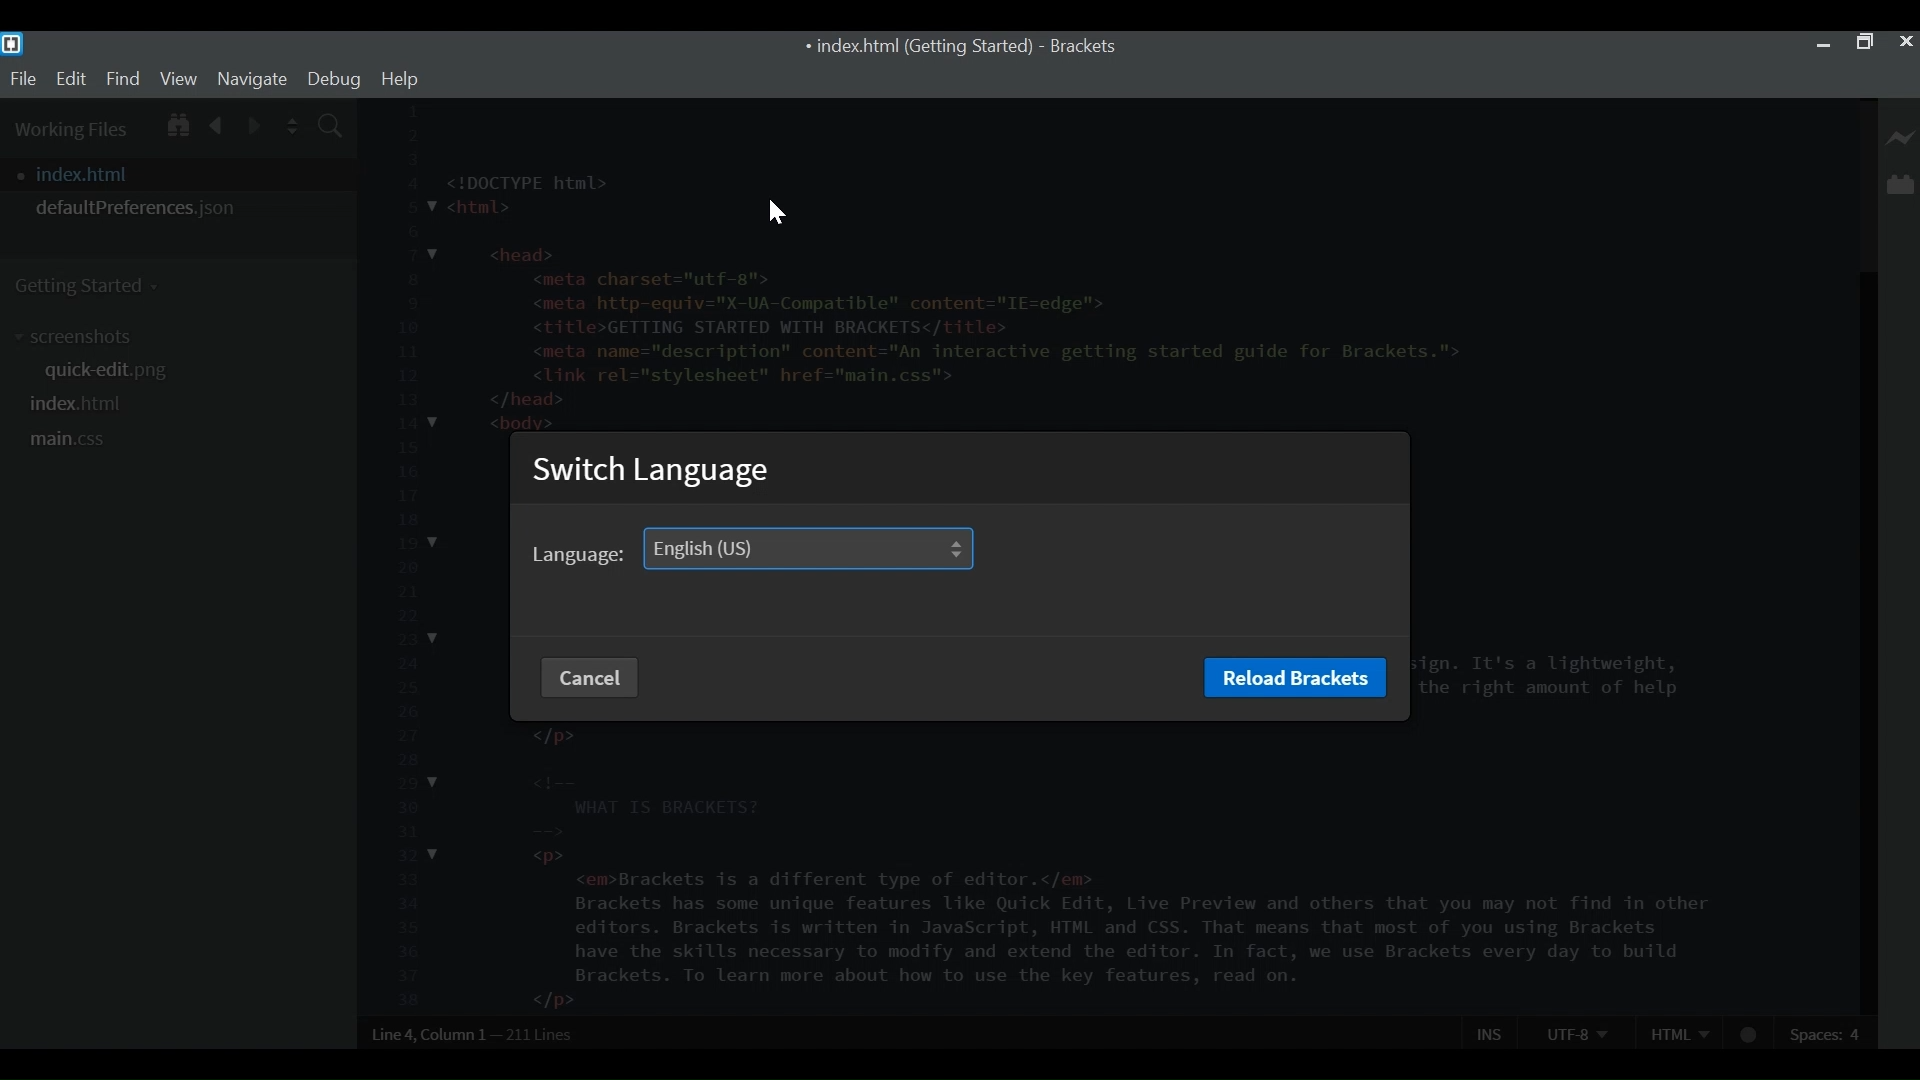 This screenshot has width=1920, height=1080. Describe the element at coordinates (580, 556) in the screenshot. I see `language` at that location.